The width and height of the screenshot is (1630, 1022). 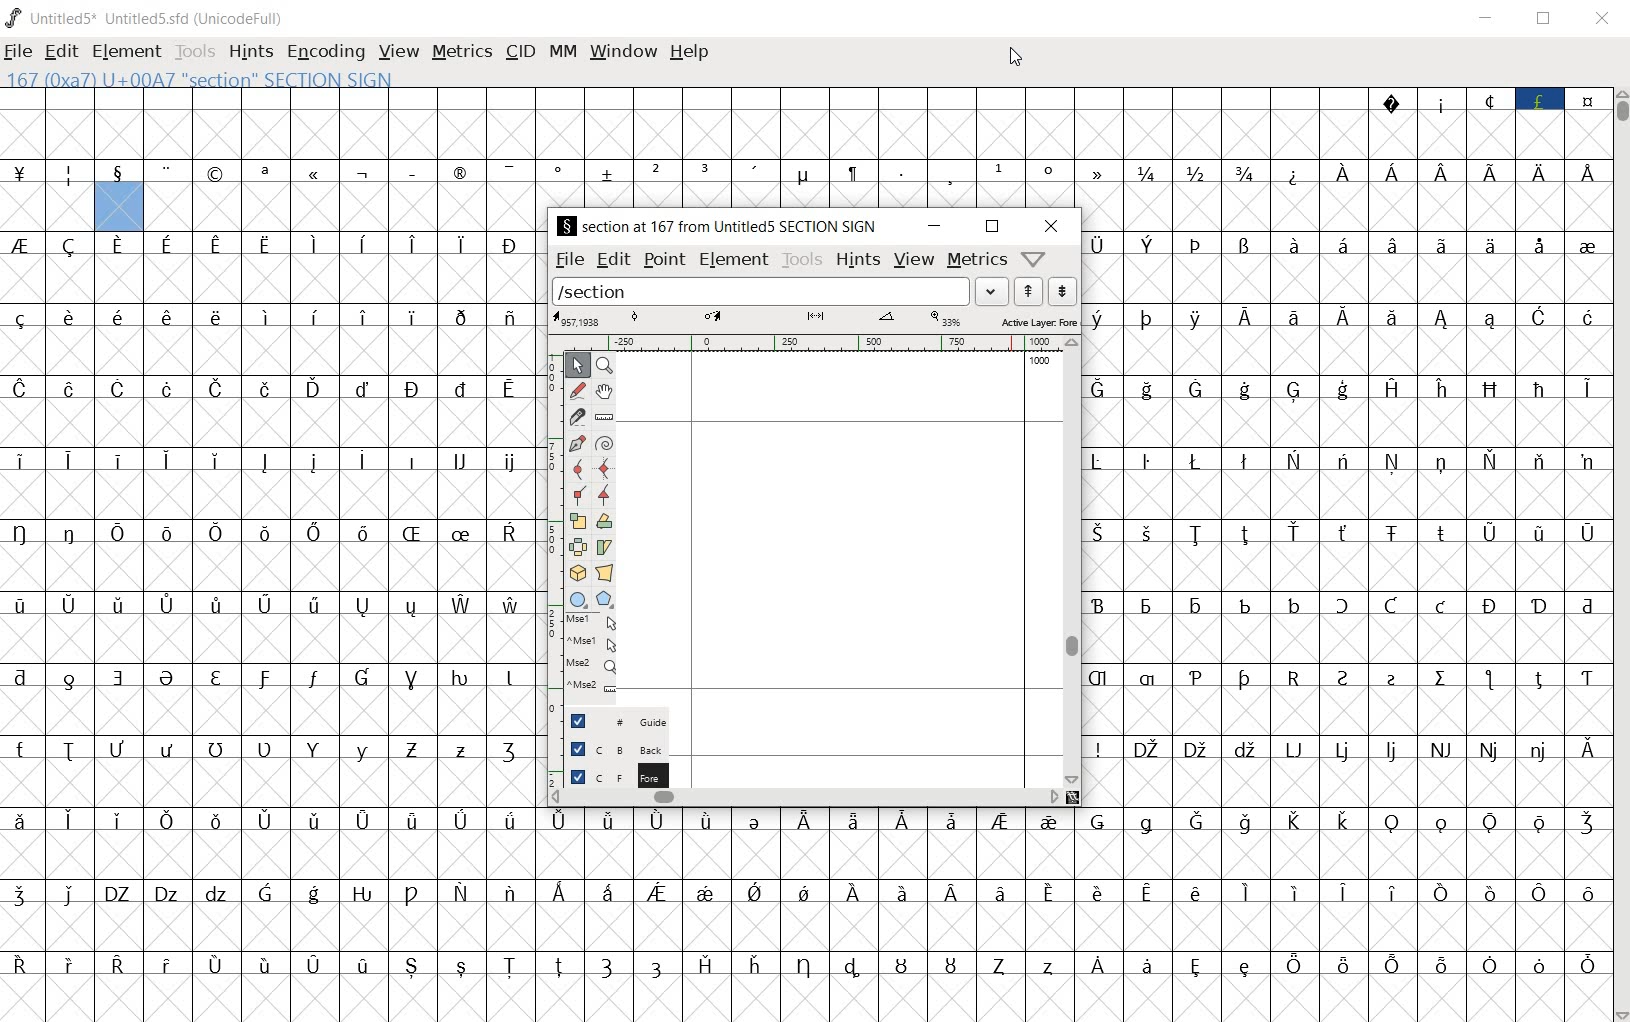 I want to click on special letters, so click(x=1345, y=748).